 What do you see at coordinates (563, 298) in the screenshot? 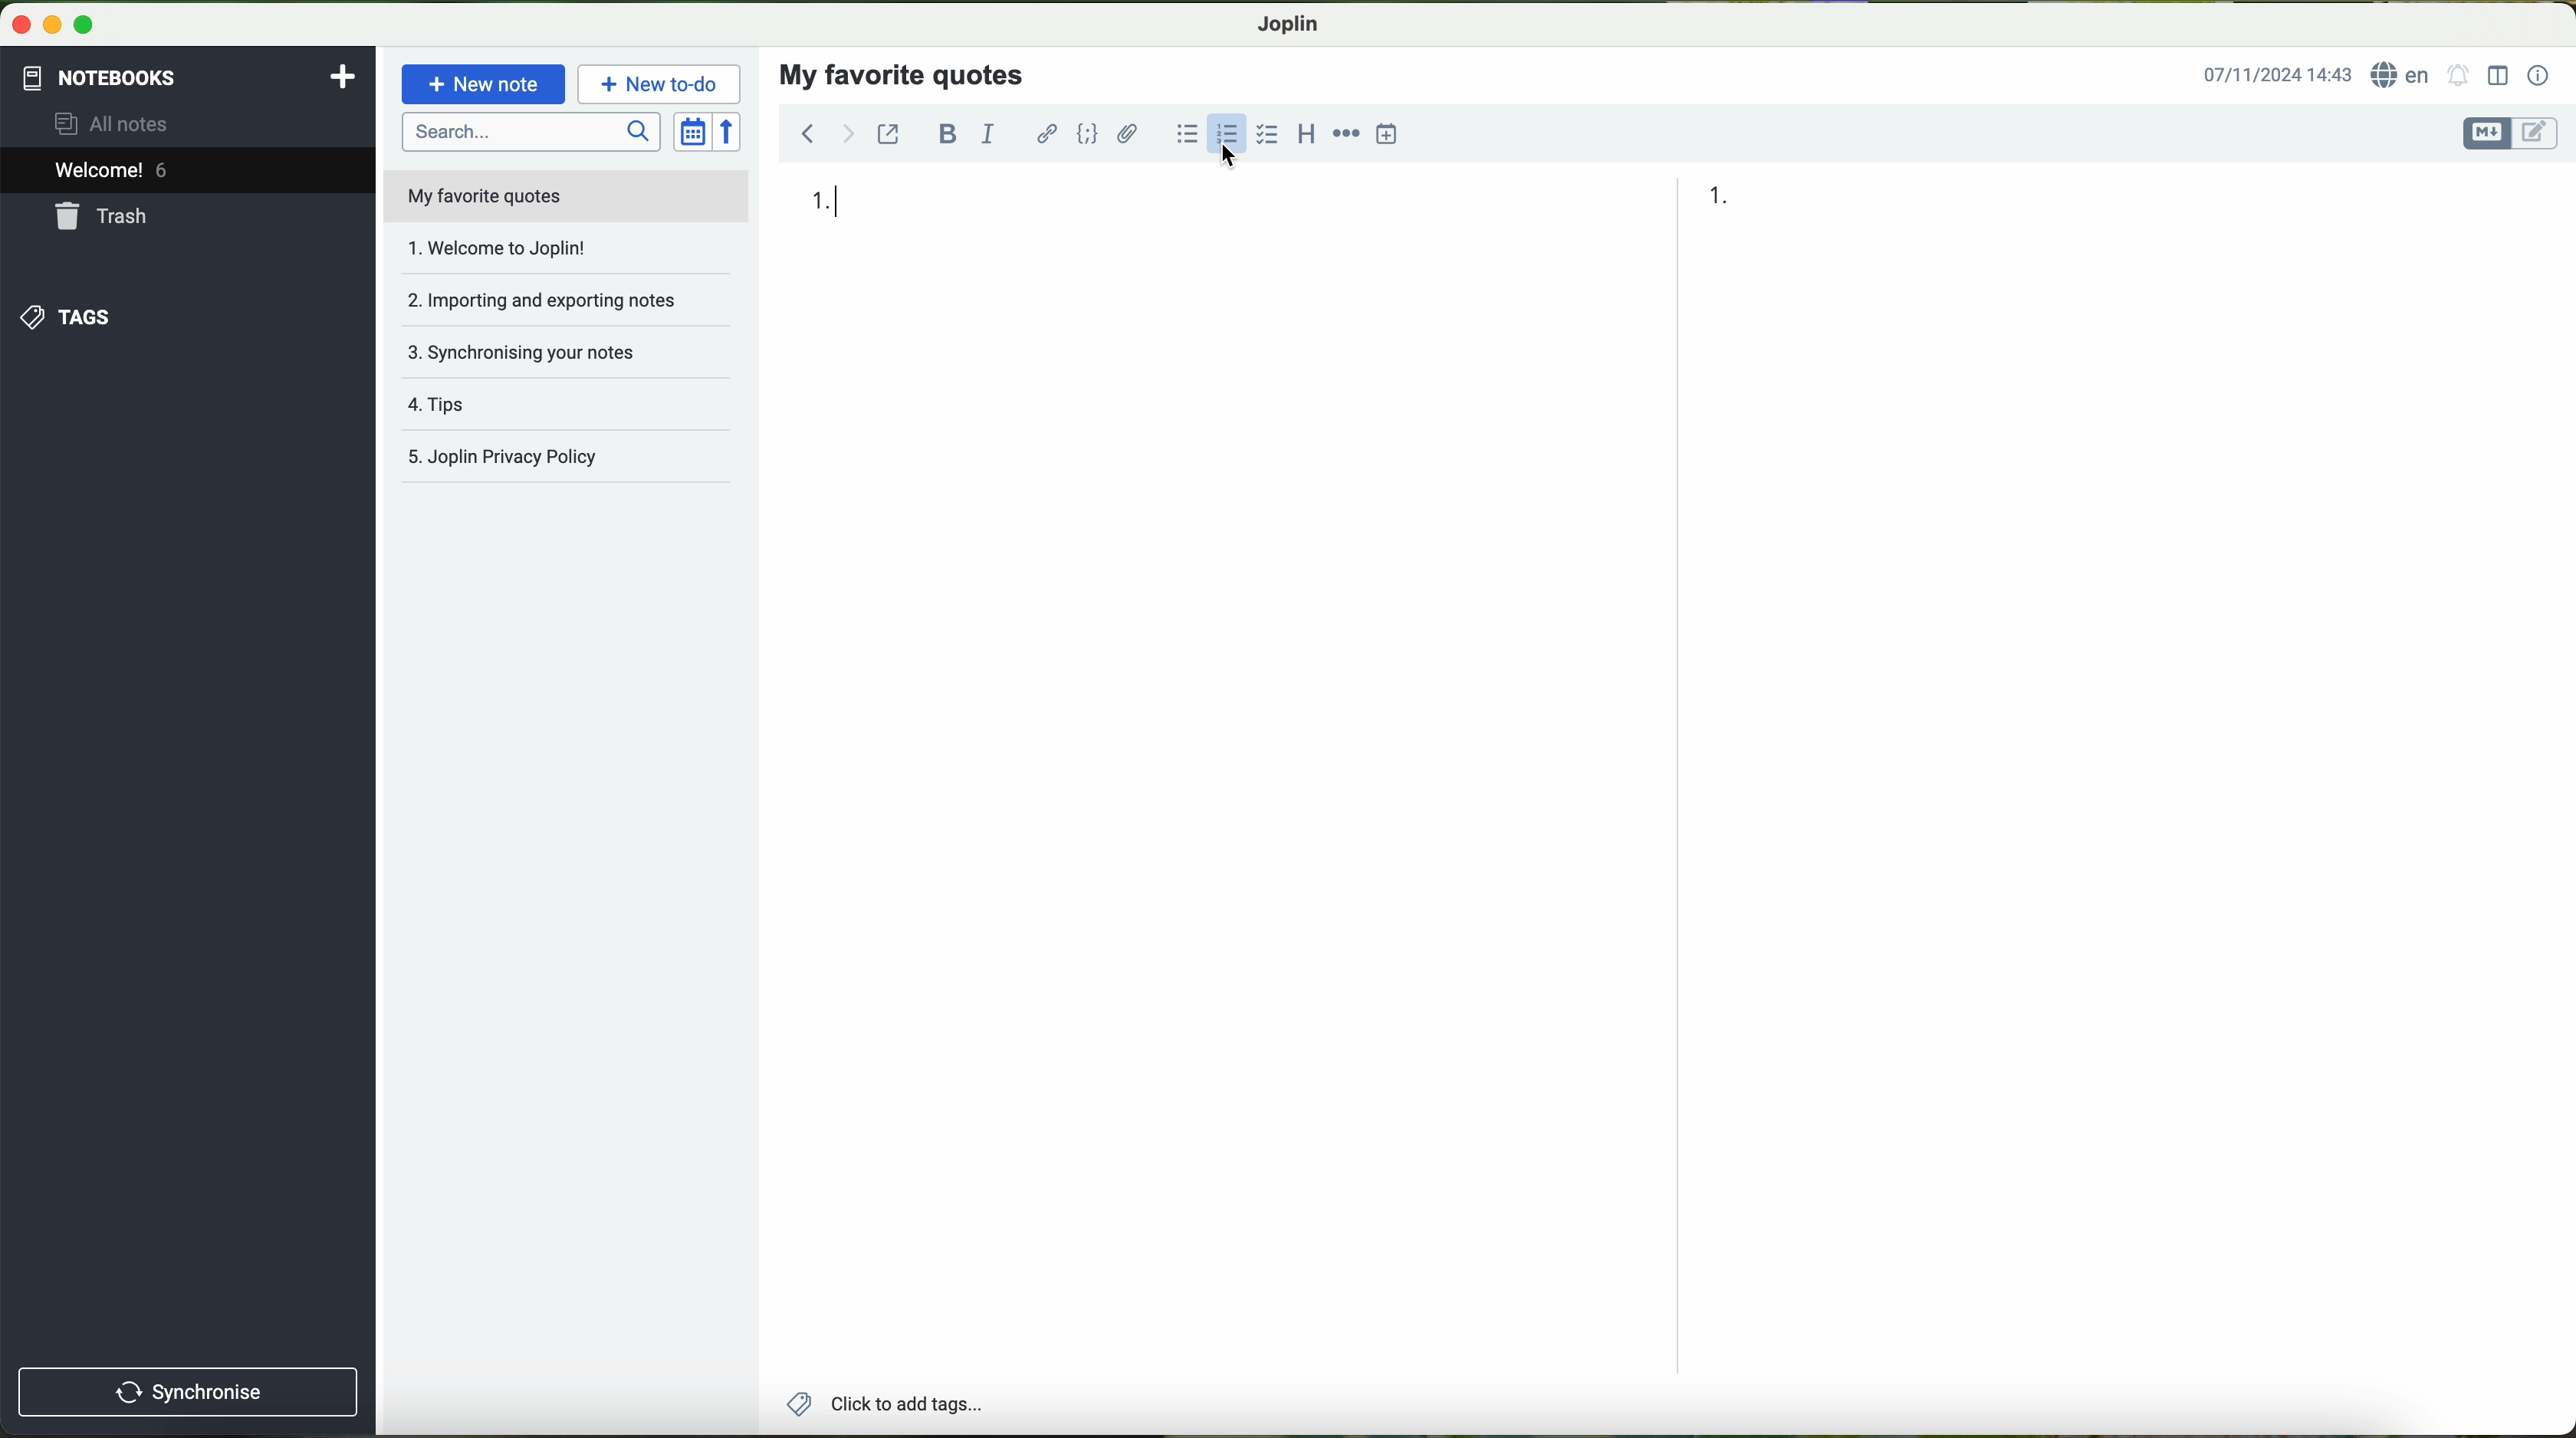
I see `importing and exporting notes` at bounding box center [563, 298].